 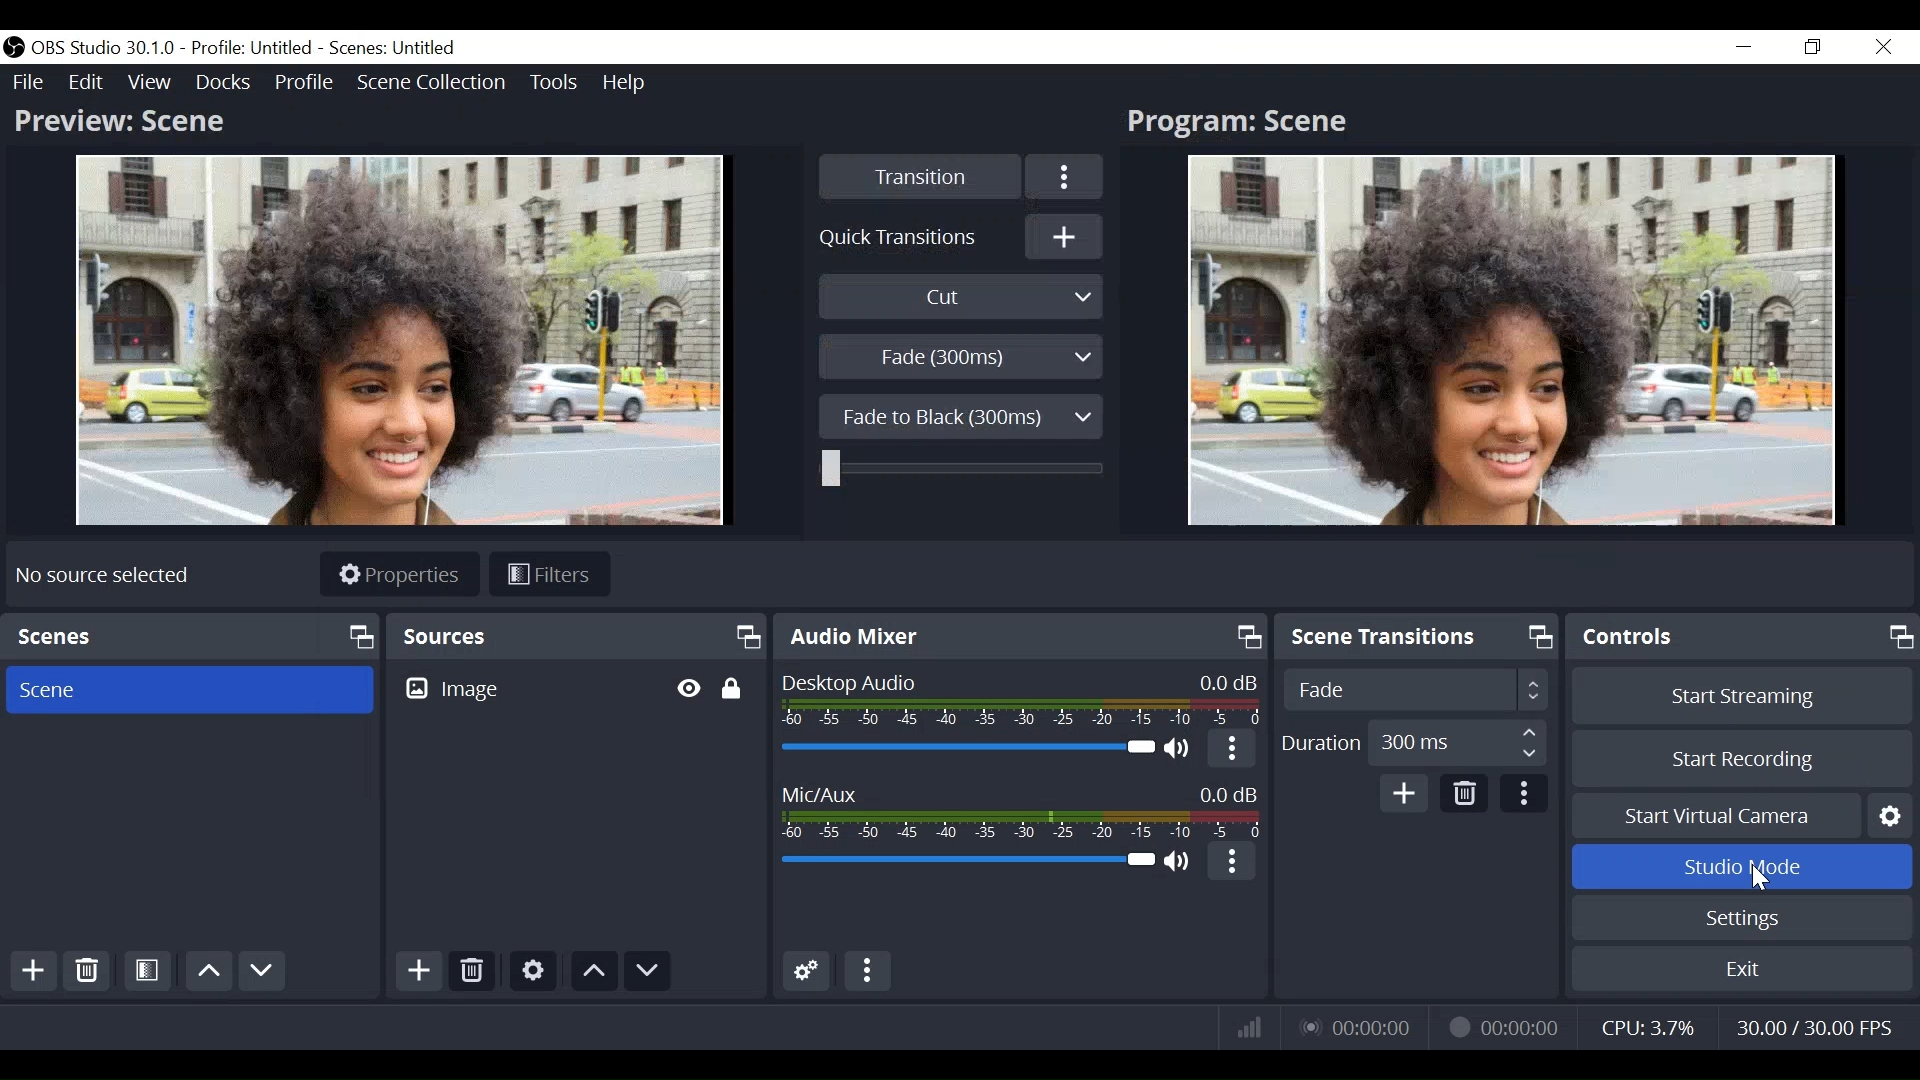 What do you see at coordinates (147, 973) in the screenshot?
I see `Open Scene Filter` at bounding box center [147, 973].